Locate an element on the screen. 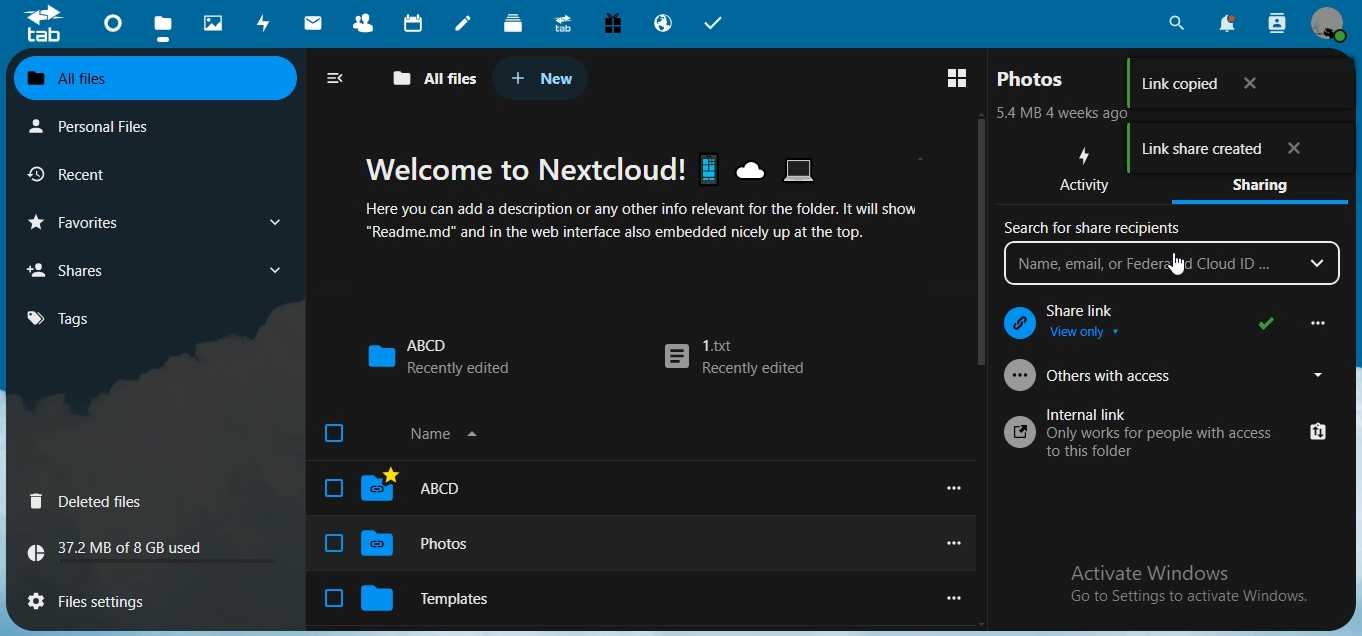  scroll bar is located at coordinates (979, 241).